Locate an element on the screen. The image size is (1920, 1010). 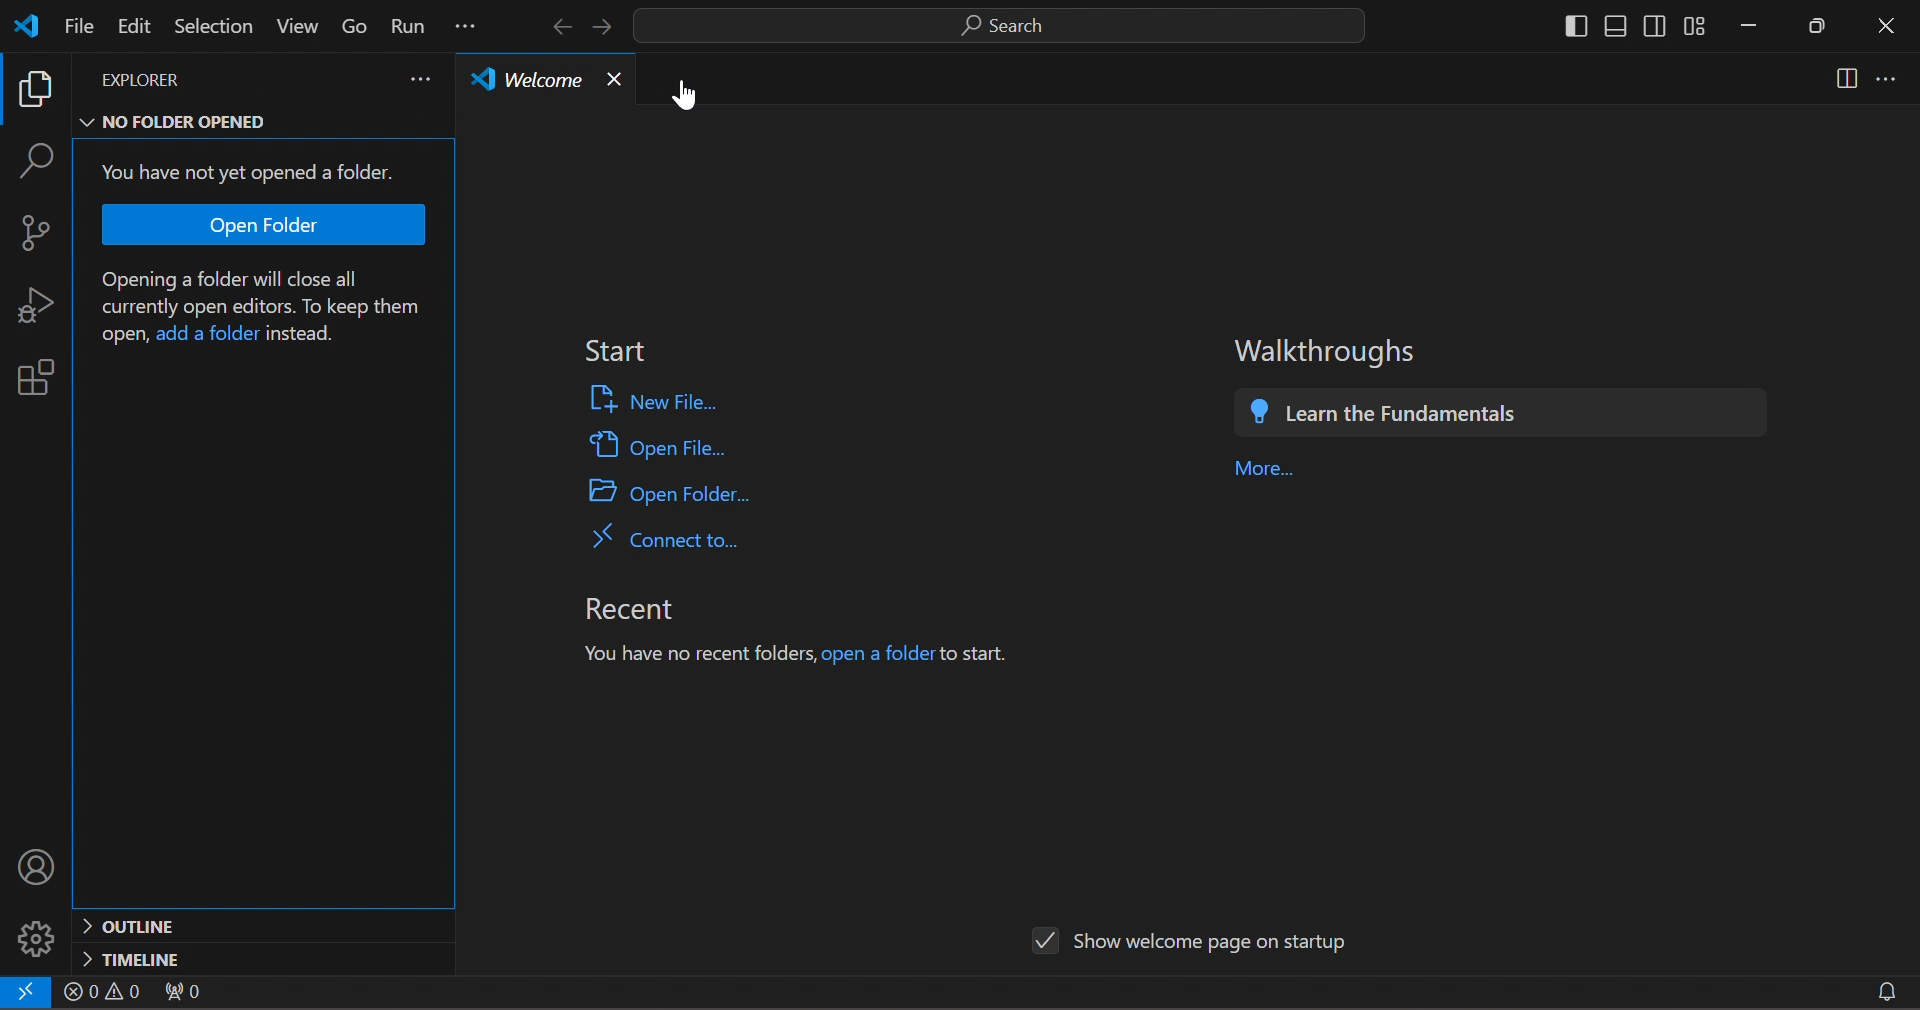
next is located at coordinates (609, 27).